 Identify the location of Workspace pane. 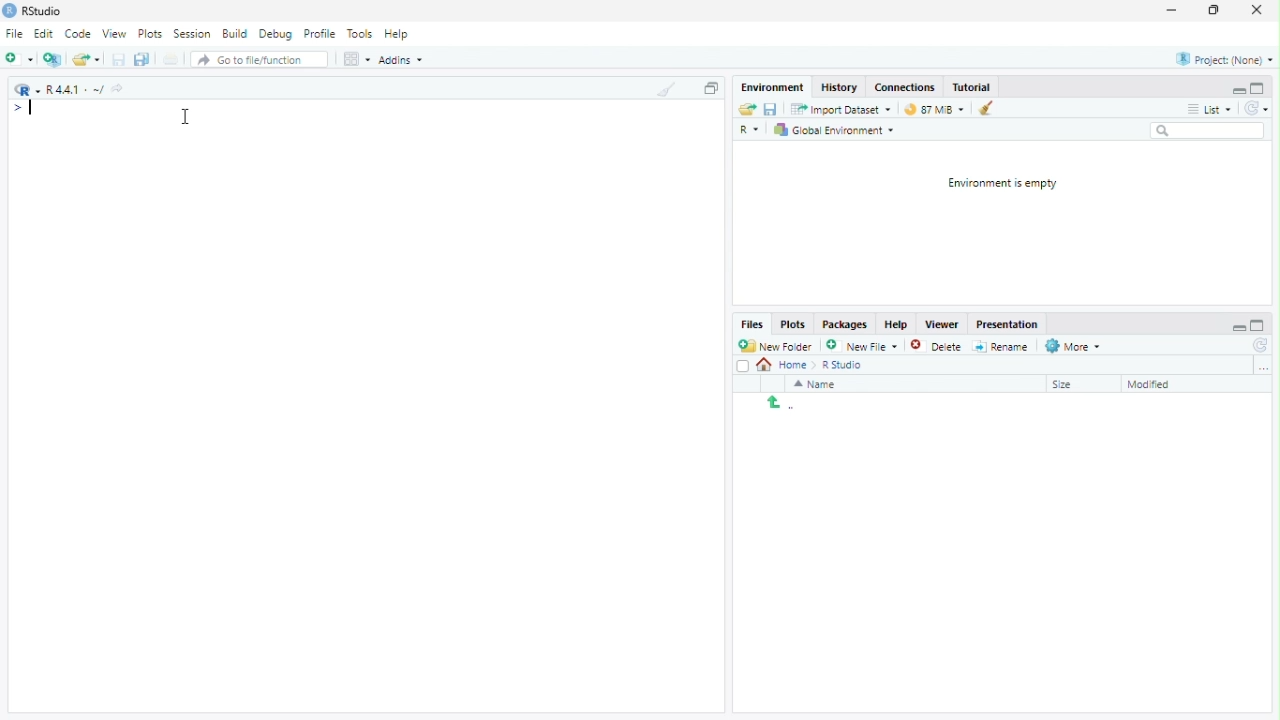
(355, 60).